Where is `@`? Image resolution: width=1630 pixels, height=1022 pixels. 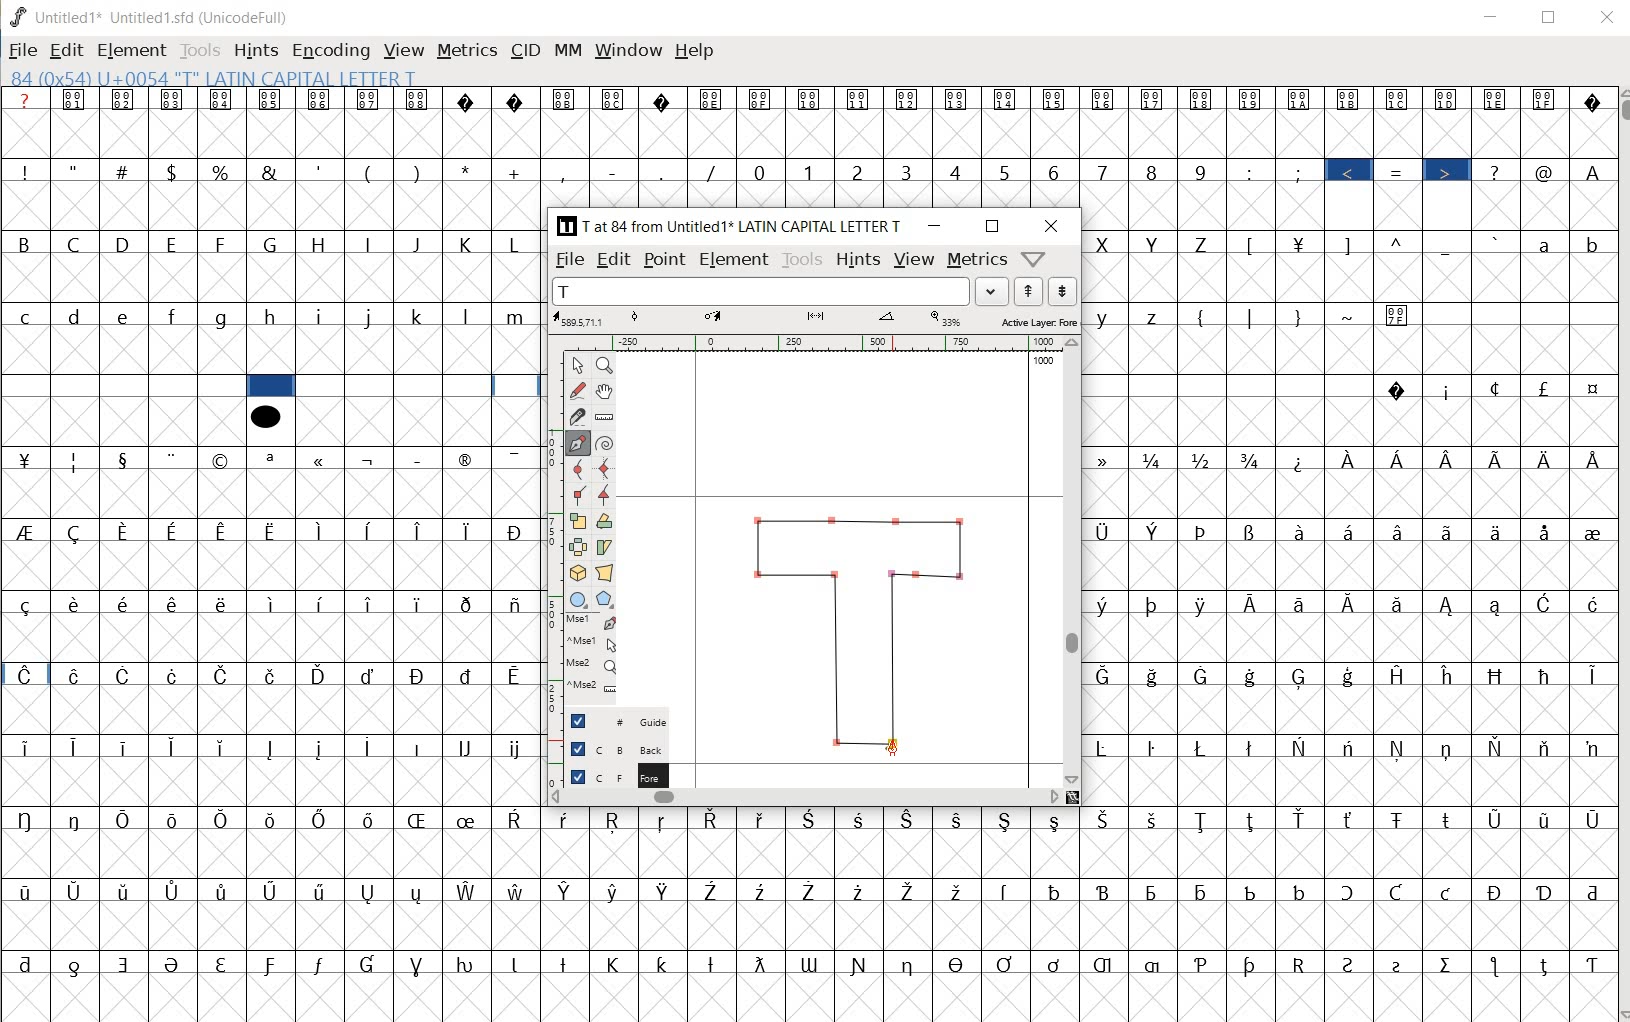
@ is located at coordinates (1547, 172).